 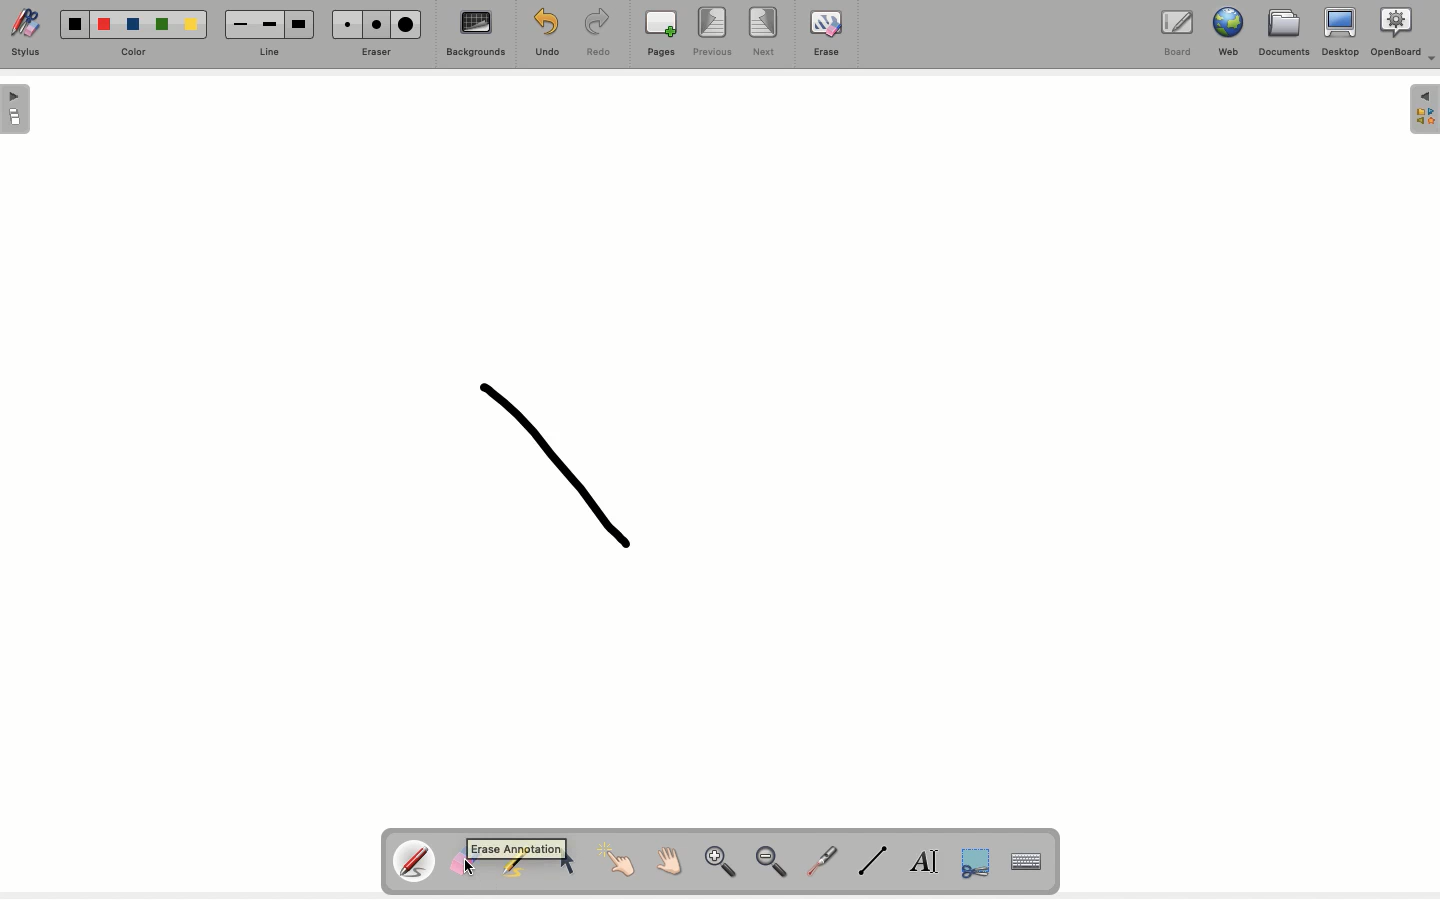 What do you see at coordinates (1027, 861) in the screenshot?
I see `Keyboard` at bounding box center [1027, 861].